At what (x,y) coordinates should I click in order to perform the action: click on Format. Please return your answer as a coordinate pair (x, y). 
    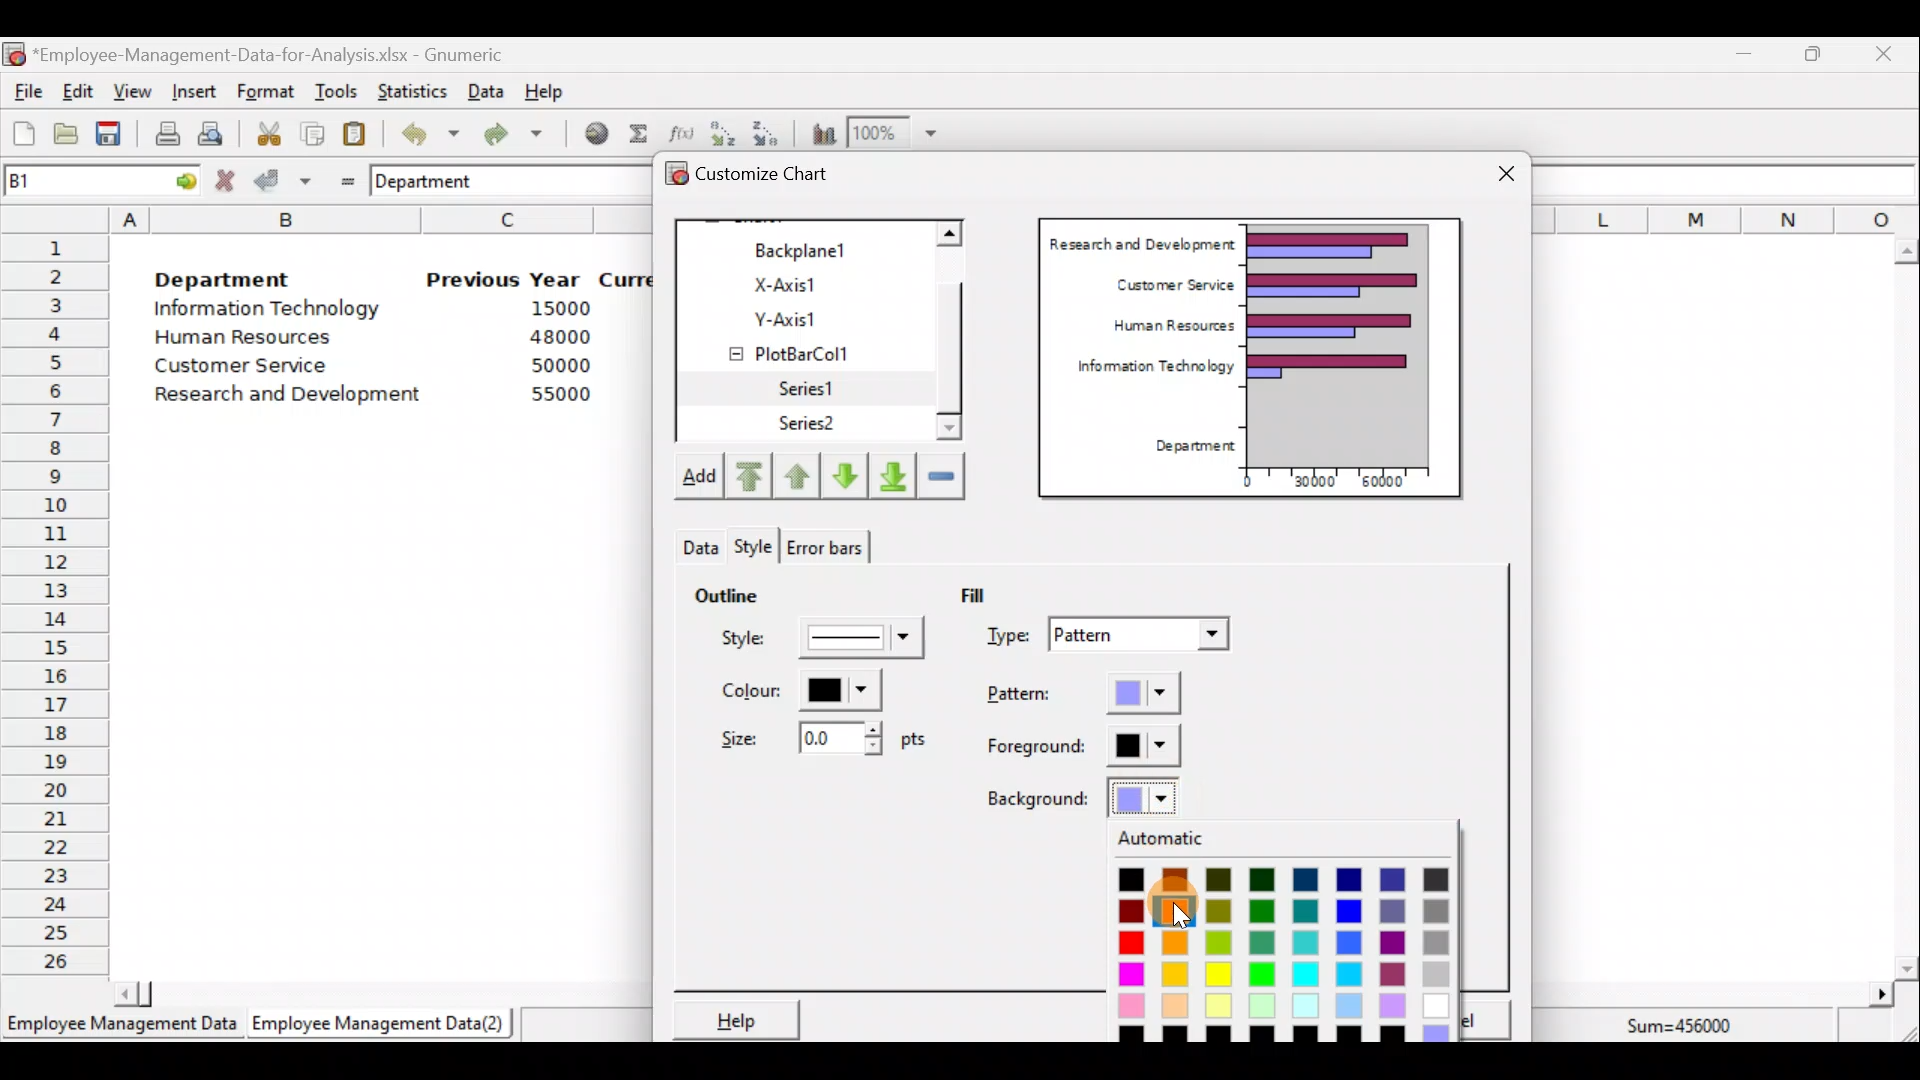
    Looking at the image, I should click on (265, 93).